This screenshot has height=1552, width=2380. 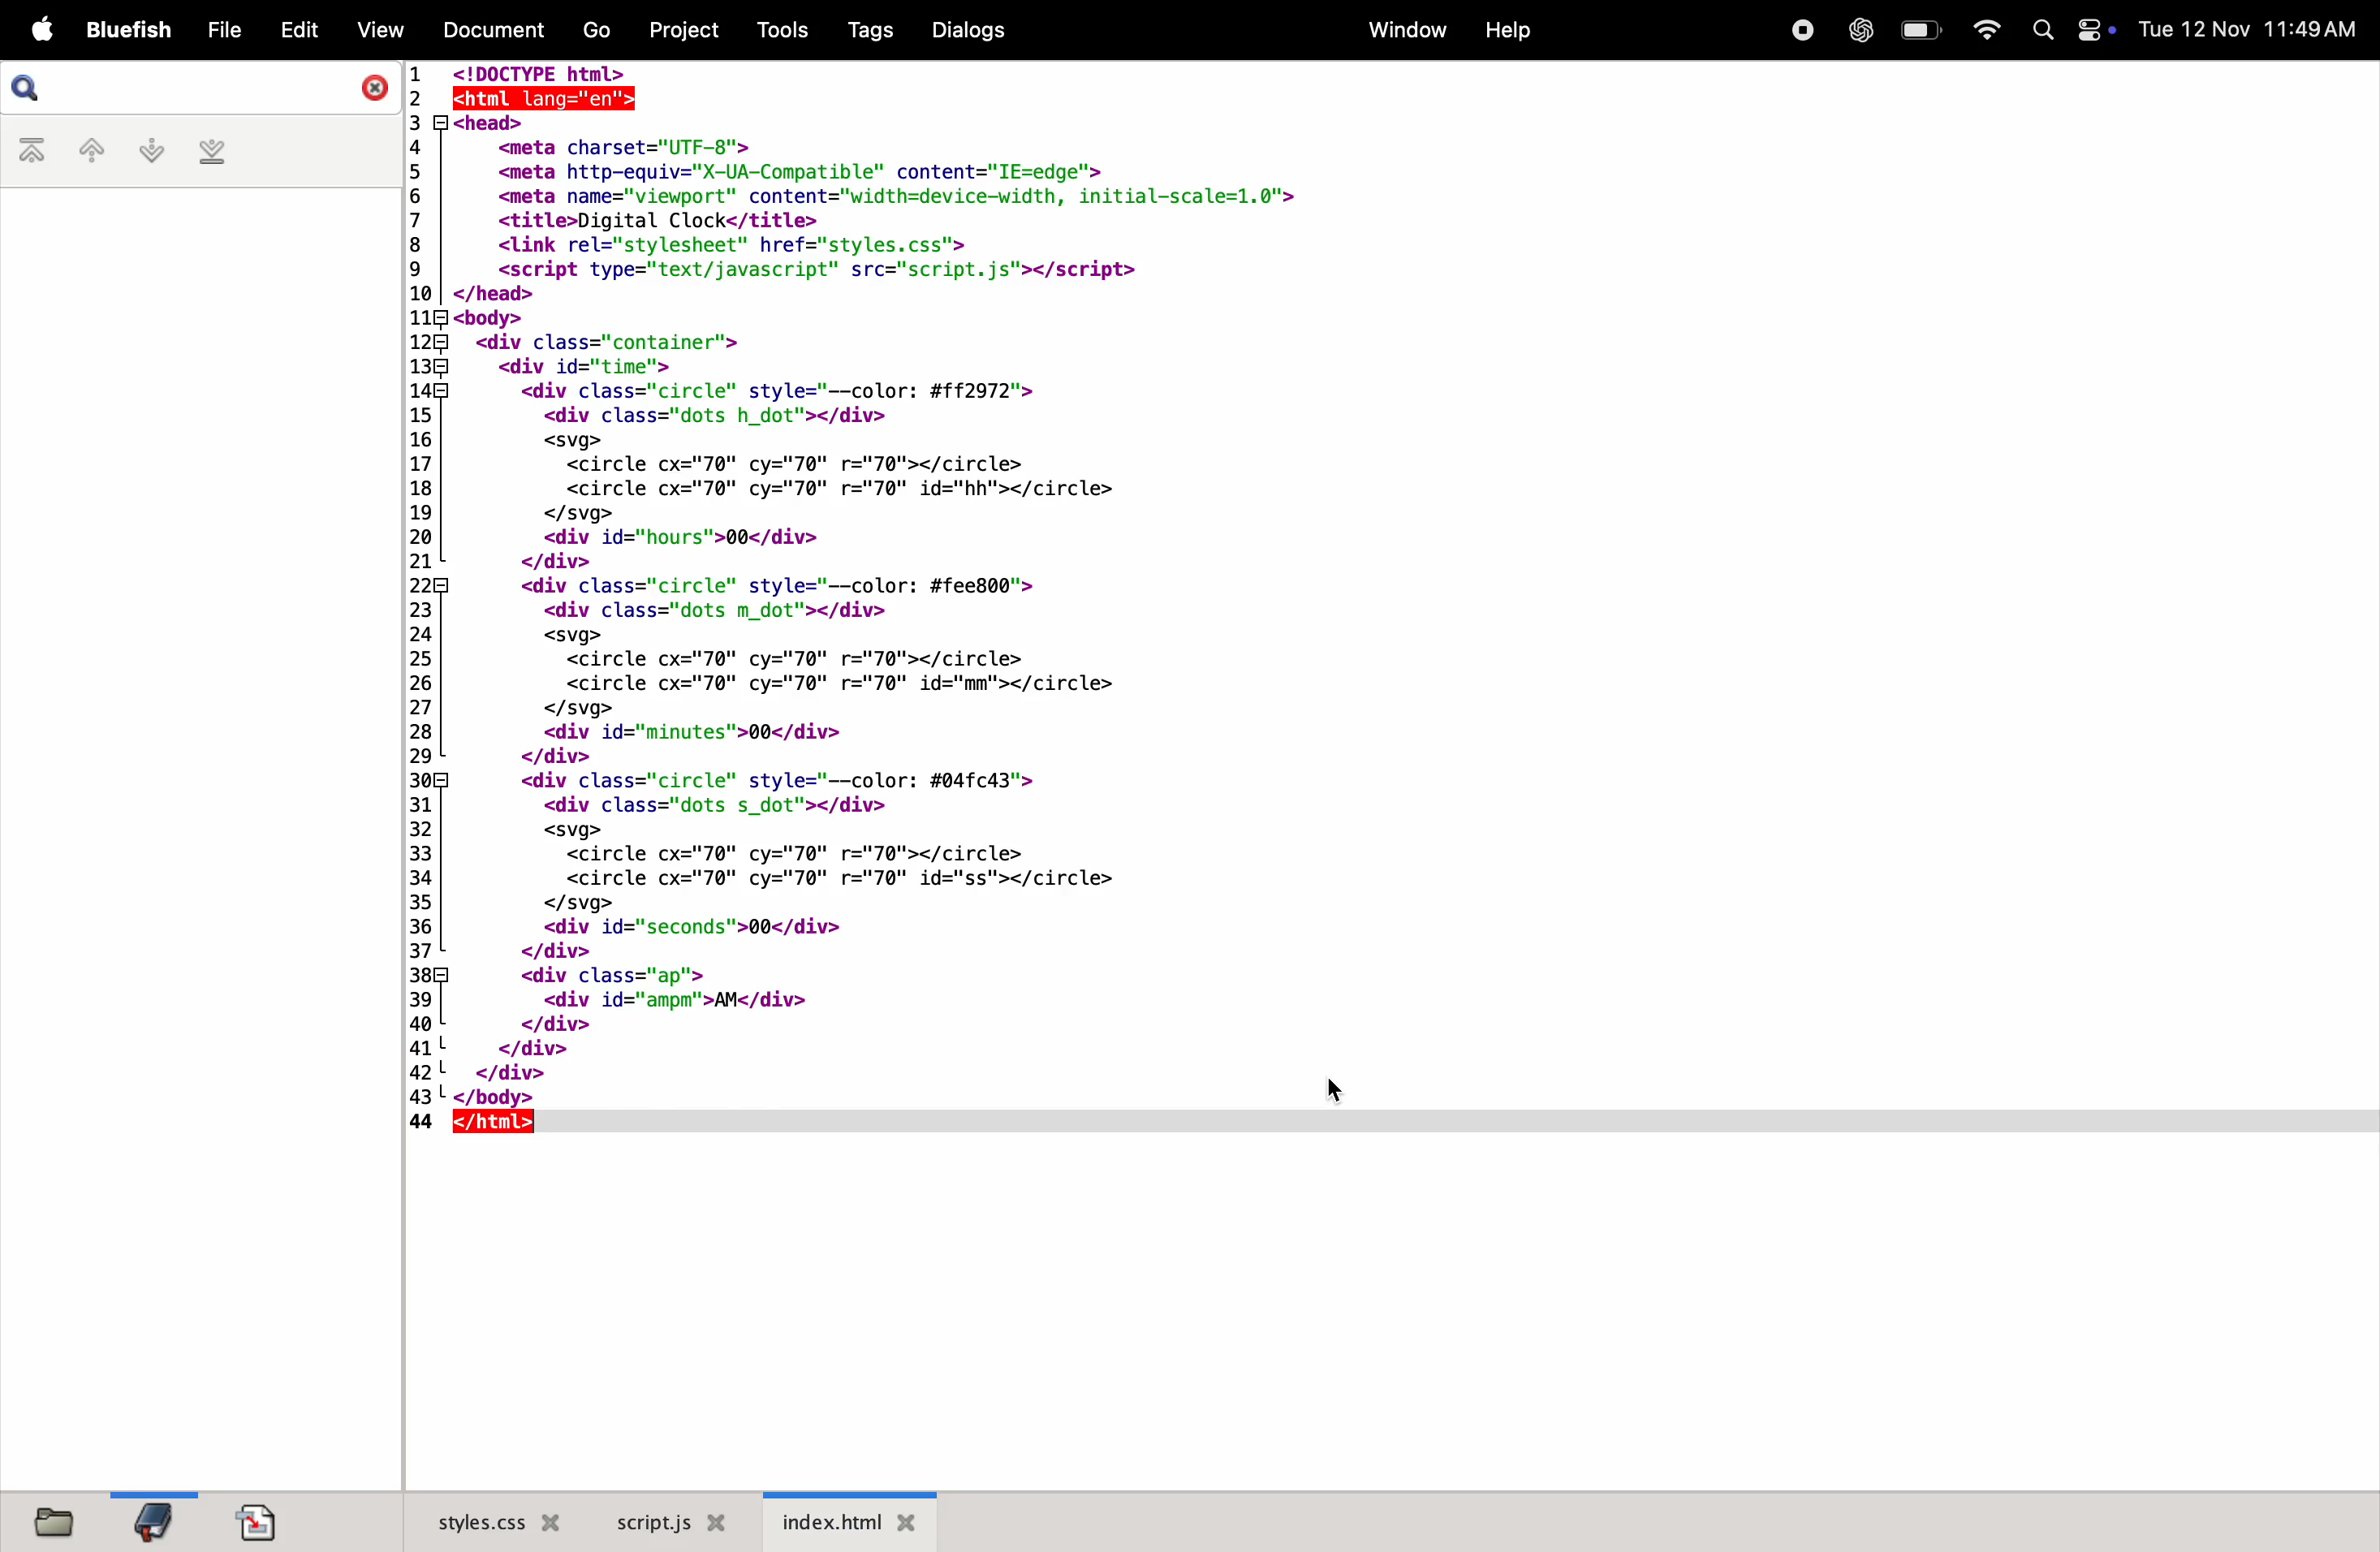 I want to click on tools, so click(x=781, y=30).